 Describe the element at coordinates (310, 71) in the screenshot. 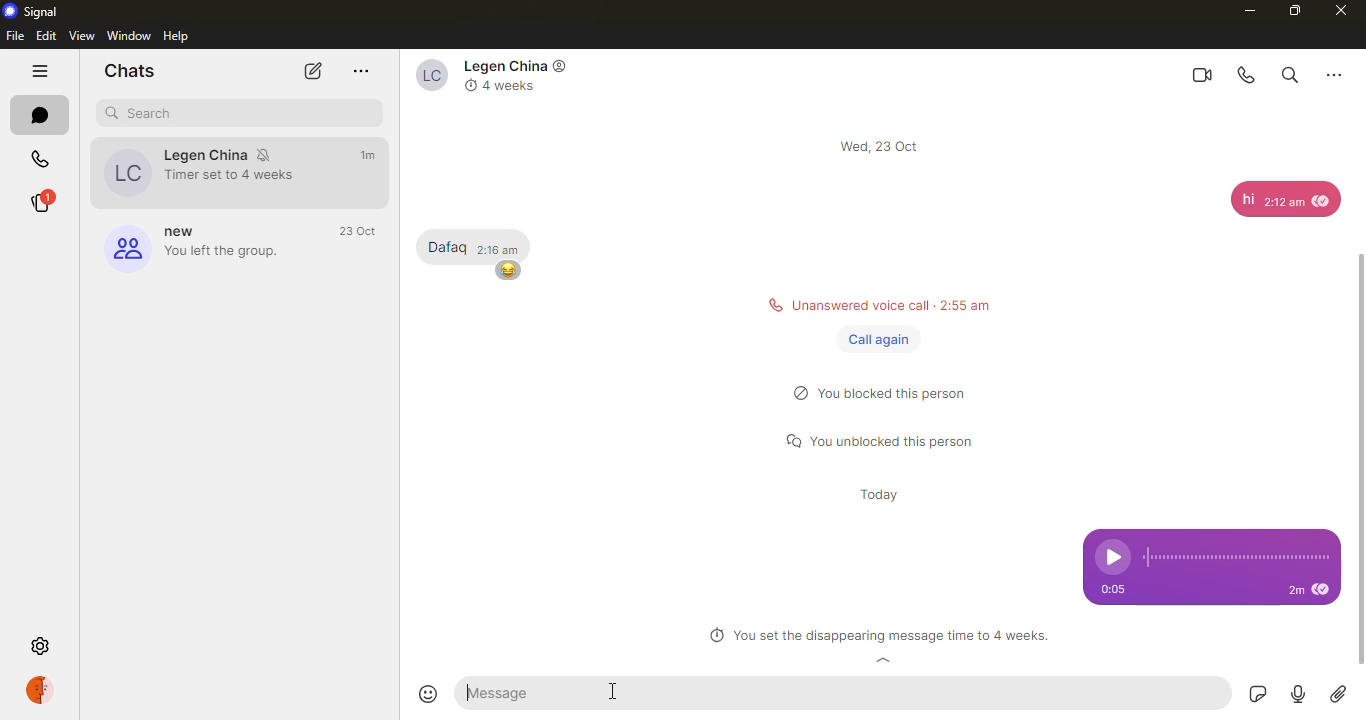

I see `new chat` at that location.